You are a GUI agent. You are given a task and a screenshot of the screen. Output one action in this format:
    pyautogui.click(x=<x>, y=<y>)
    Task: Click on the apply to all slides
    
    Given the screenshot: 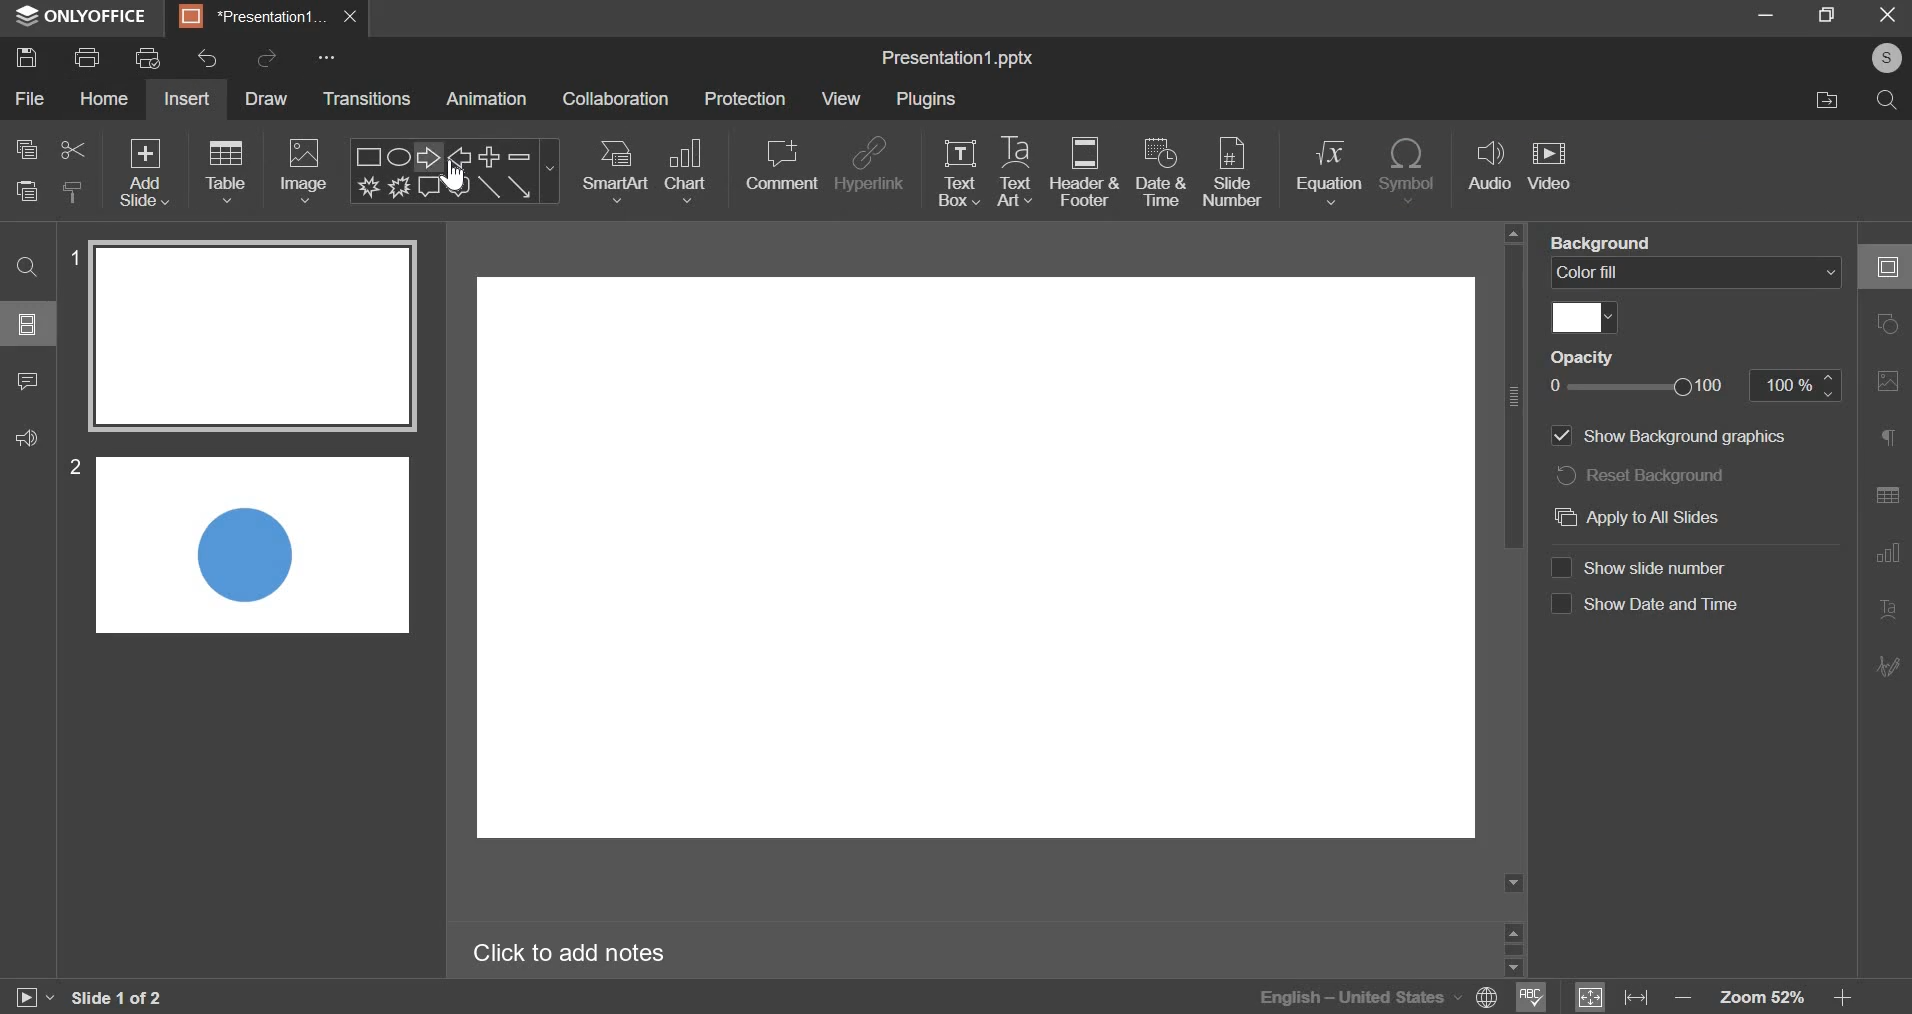 What is the action you would take?
    pyautogui.click(x=1637, y=517)
    